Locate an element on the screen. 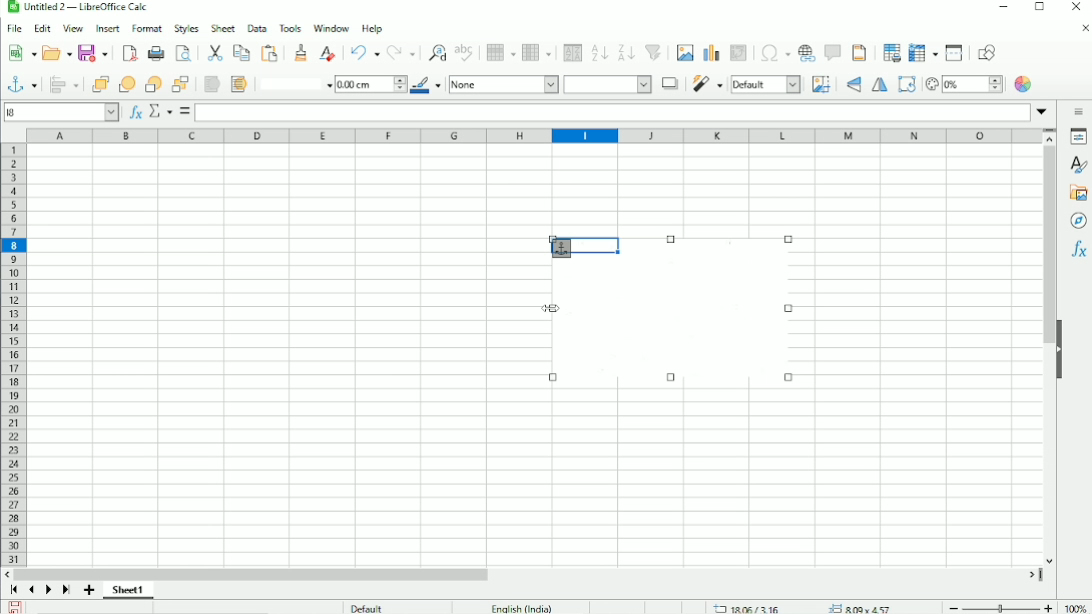 The image size is (1092, 614). Horizontal scrollbar is located at coordinates (256, 573).